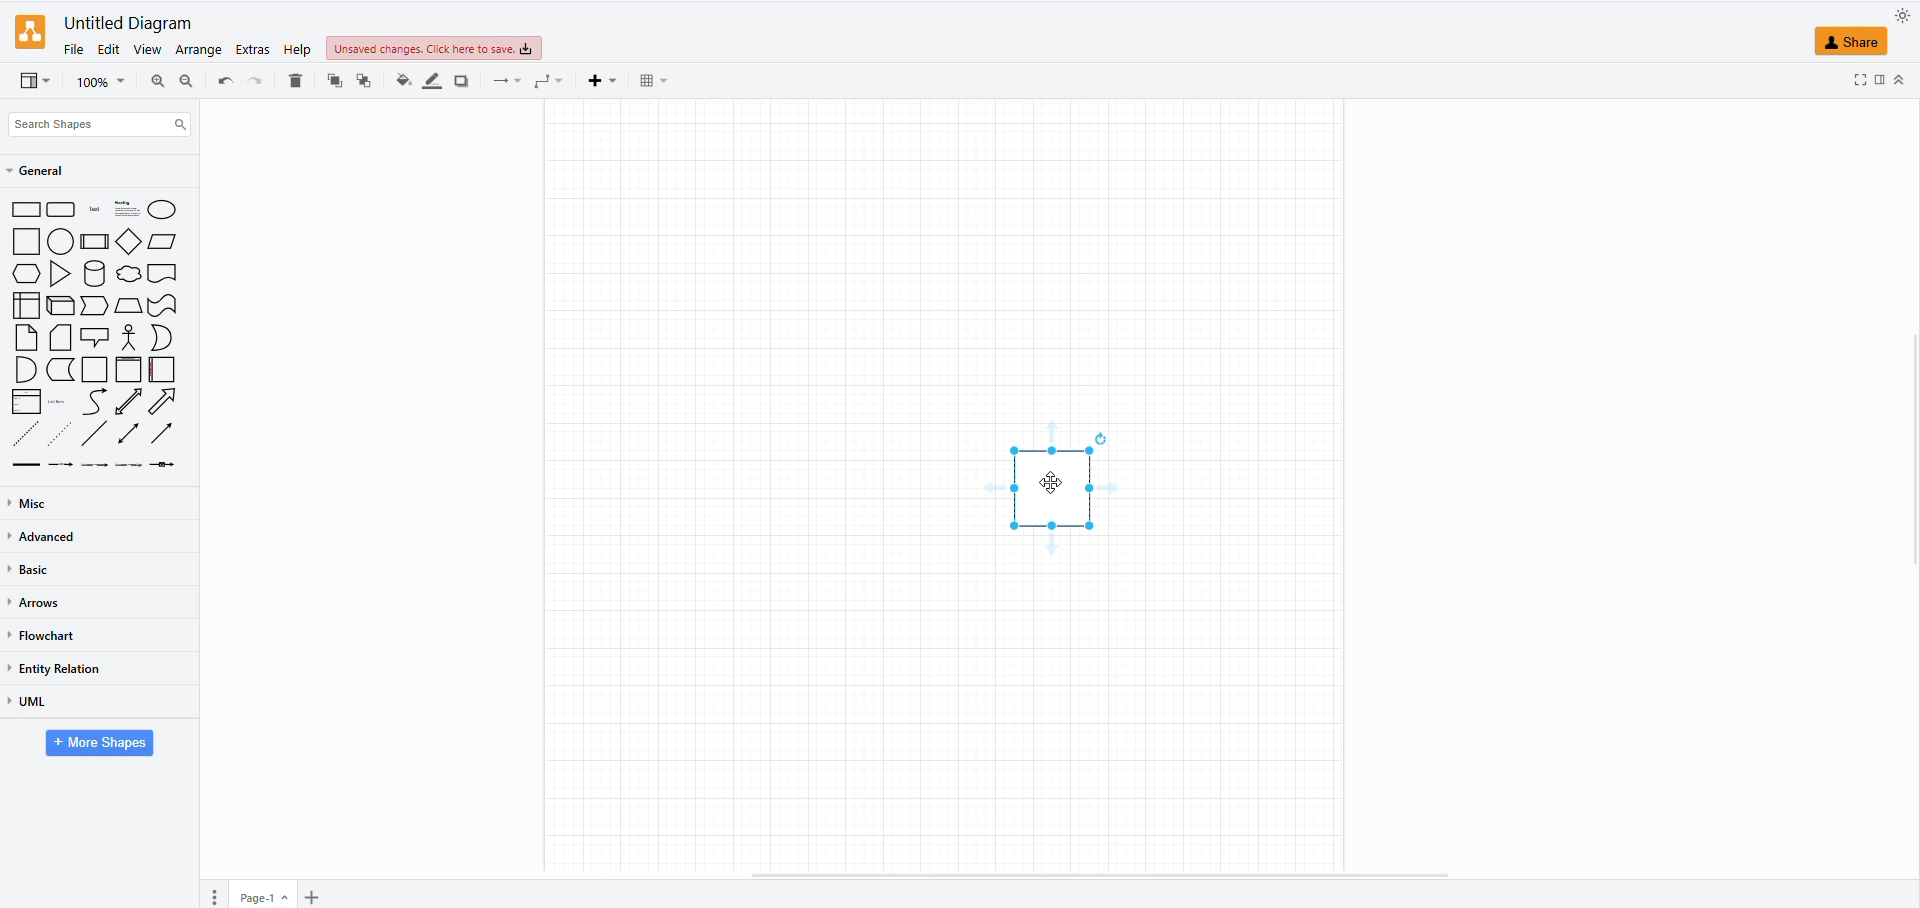  I want to click on Or, so click(162, 337).